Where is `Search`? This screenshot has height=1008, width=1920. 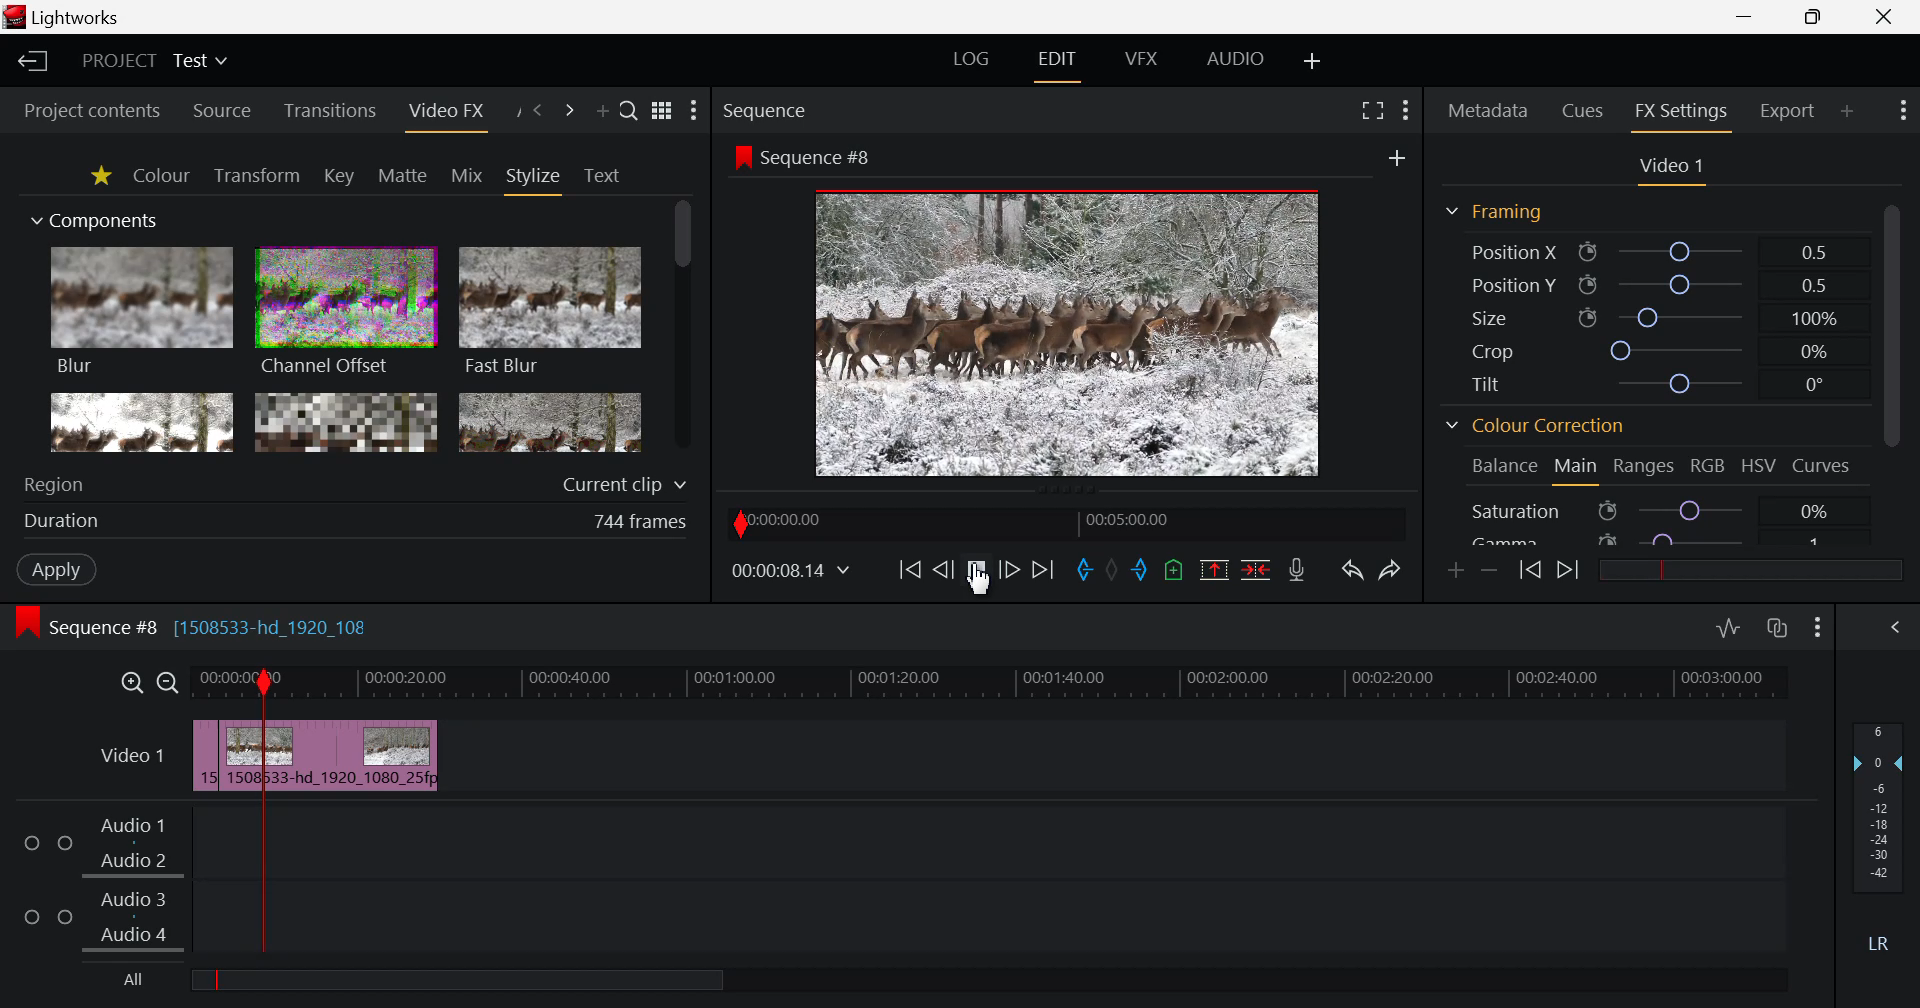 Search is located at coordinates (630, 112).